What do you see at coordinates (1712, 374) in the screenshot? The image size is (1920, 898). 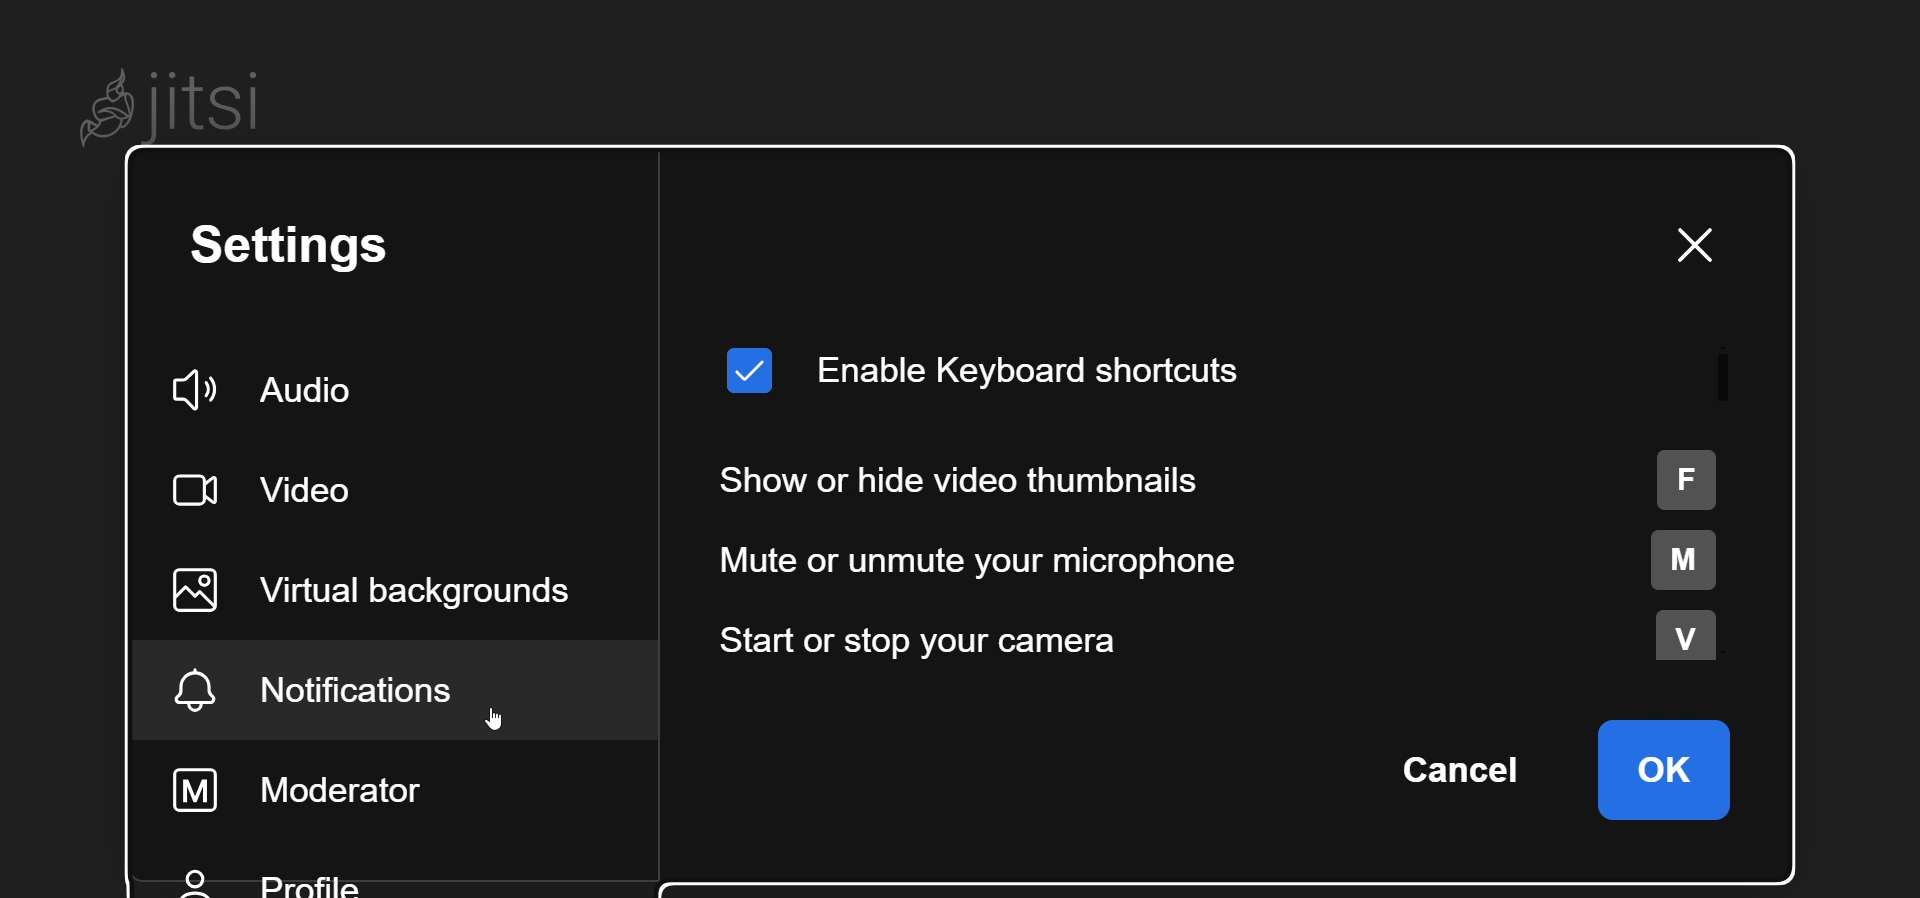 I see `scroll bar` at bounding box center [1712, 374].